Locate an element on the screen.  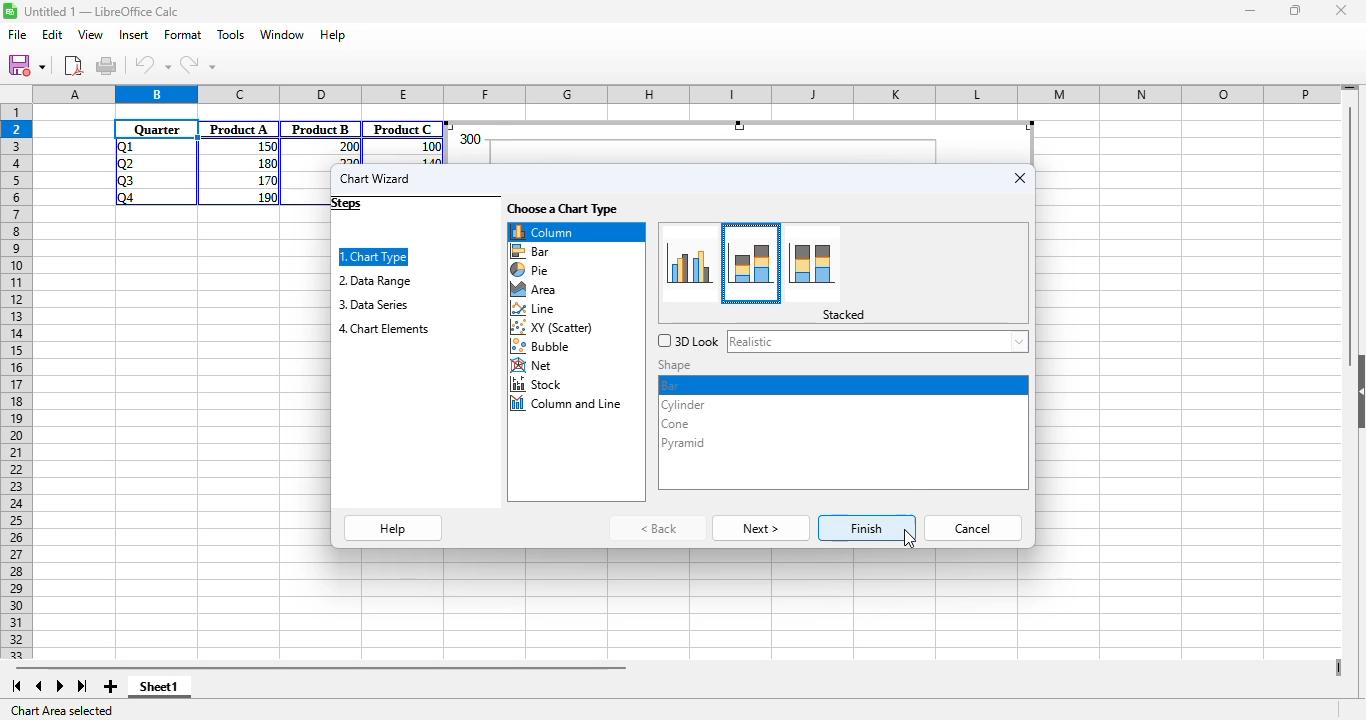
Q4 is located at coordinates (125, 198).